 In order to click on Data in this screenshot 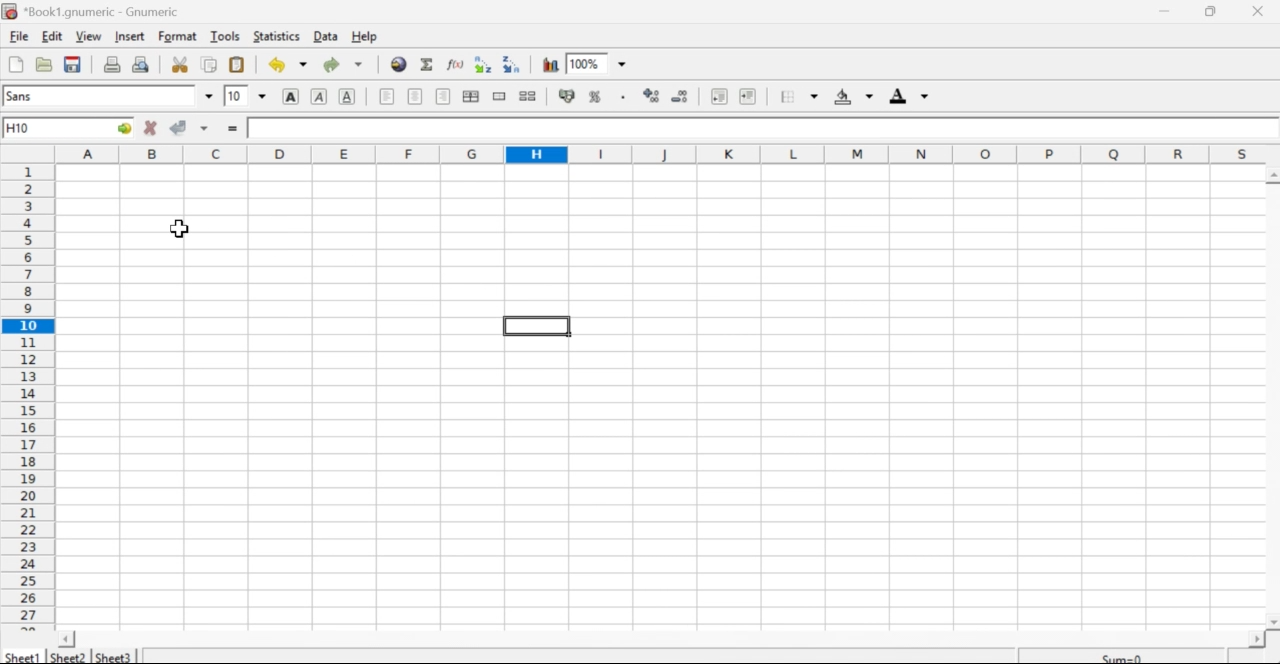, I will do `click(327, 36)`.